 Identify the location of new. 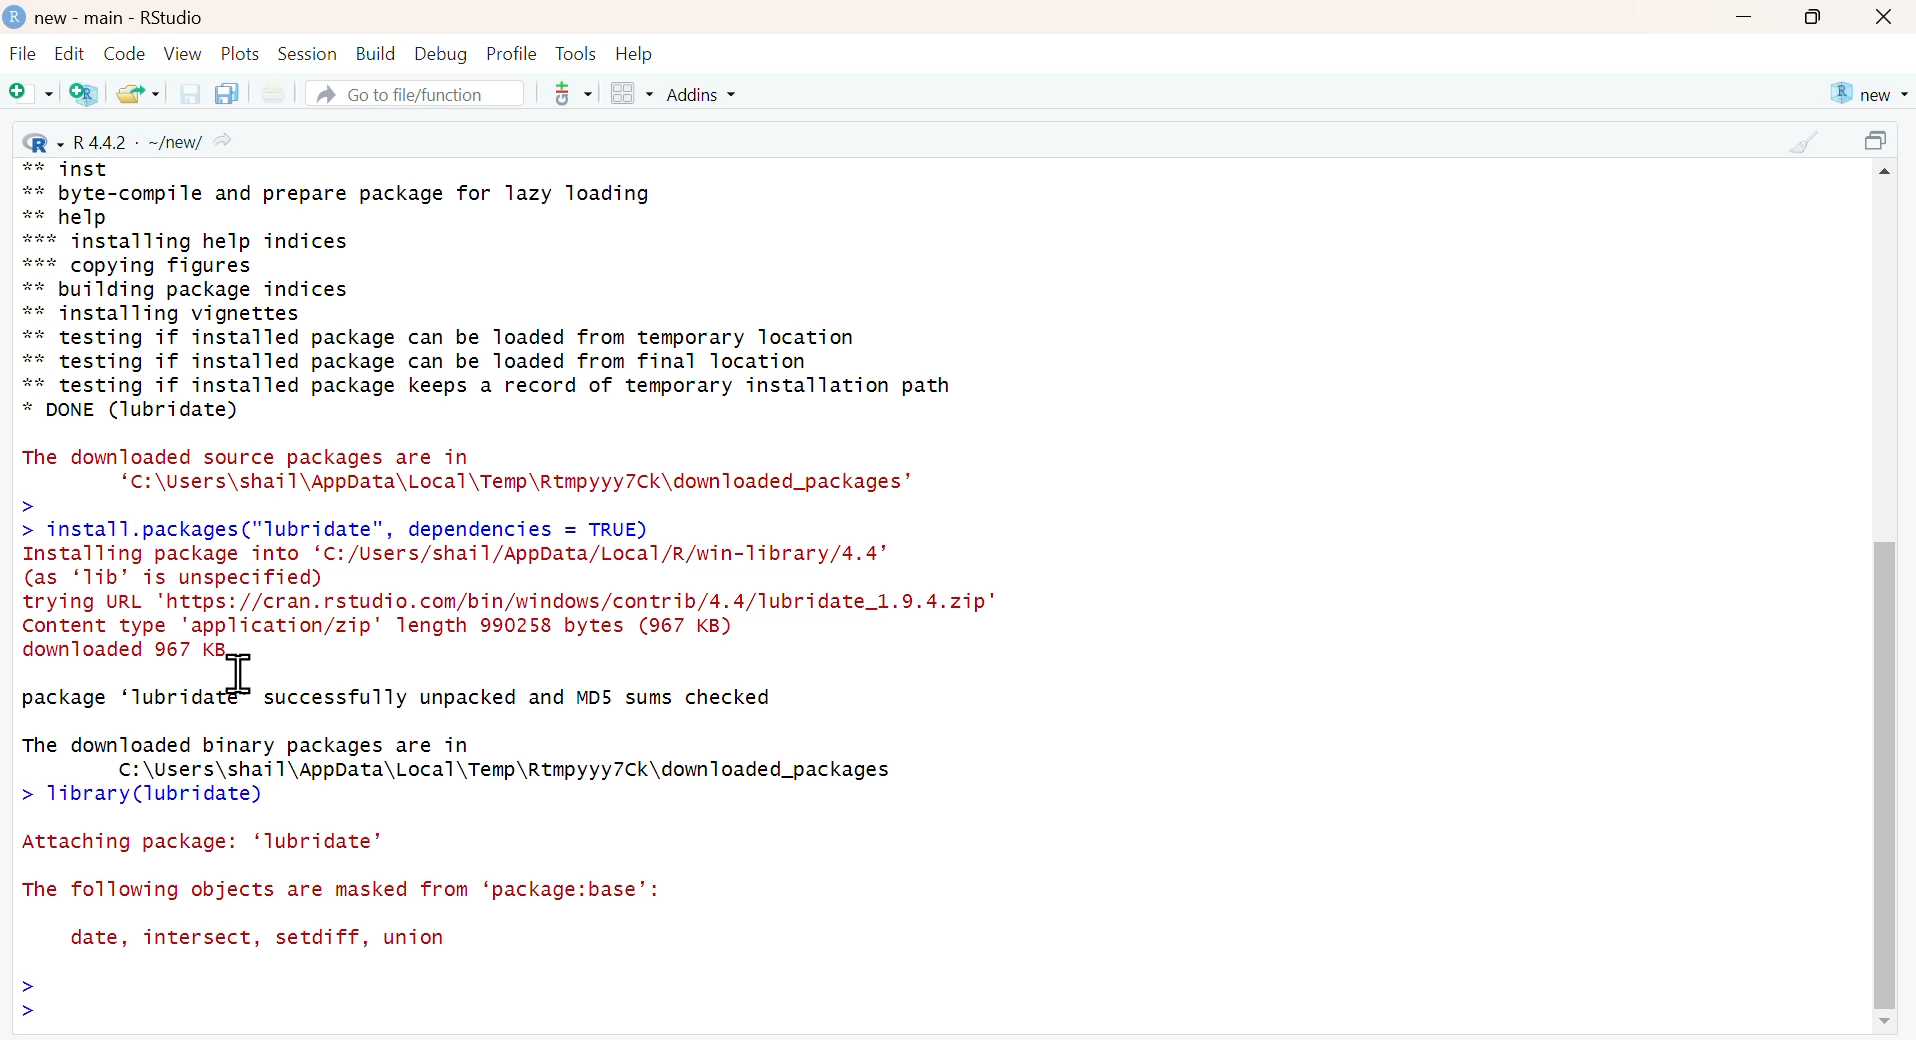
(1867, 94).